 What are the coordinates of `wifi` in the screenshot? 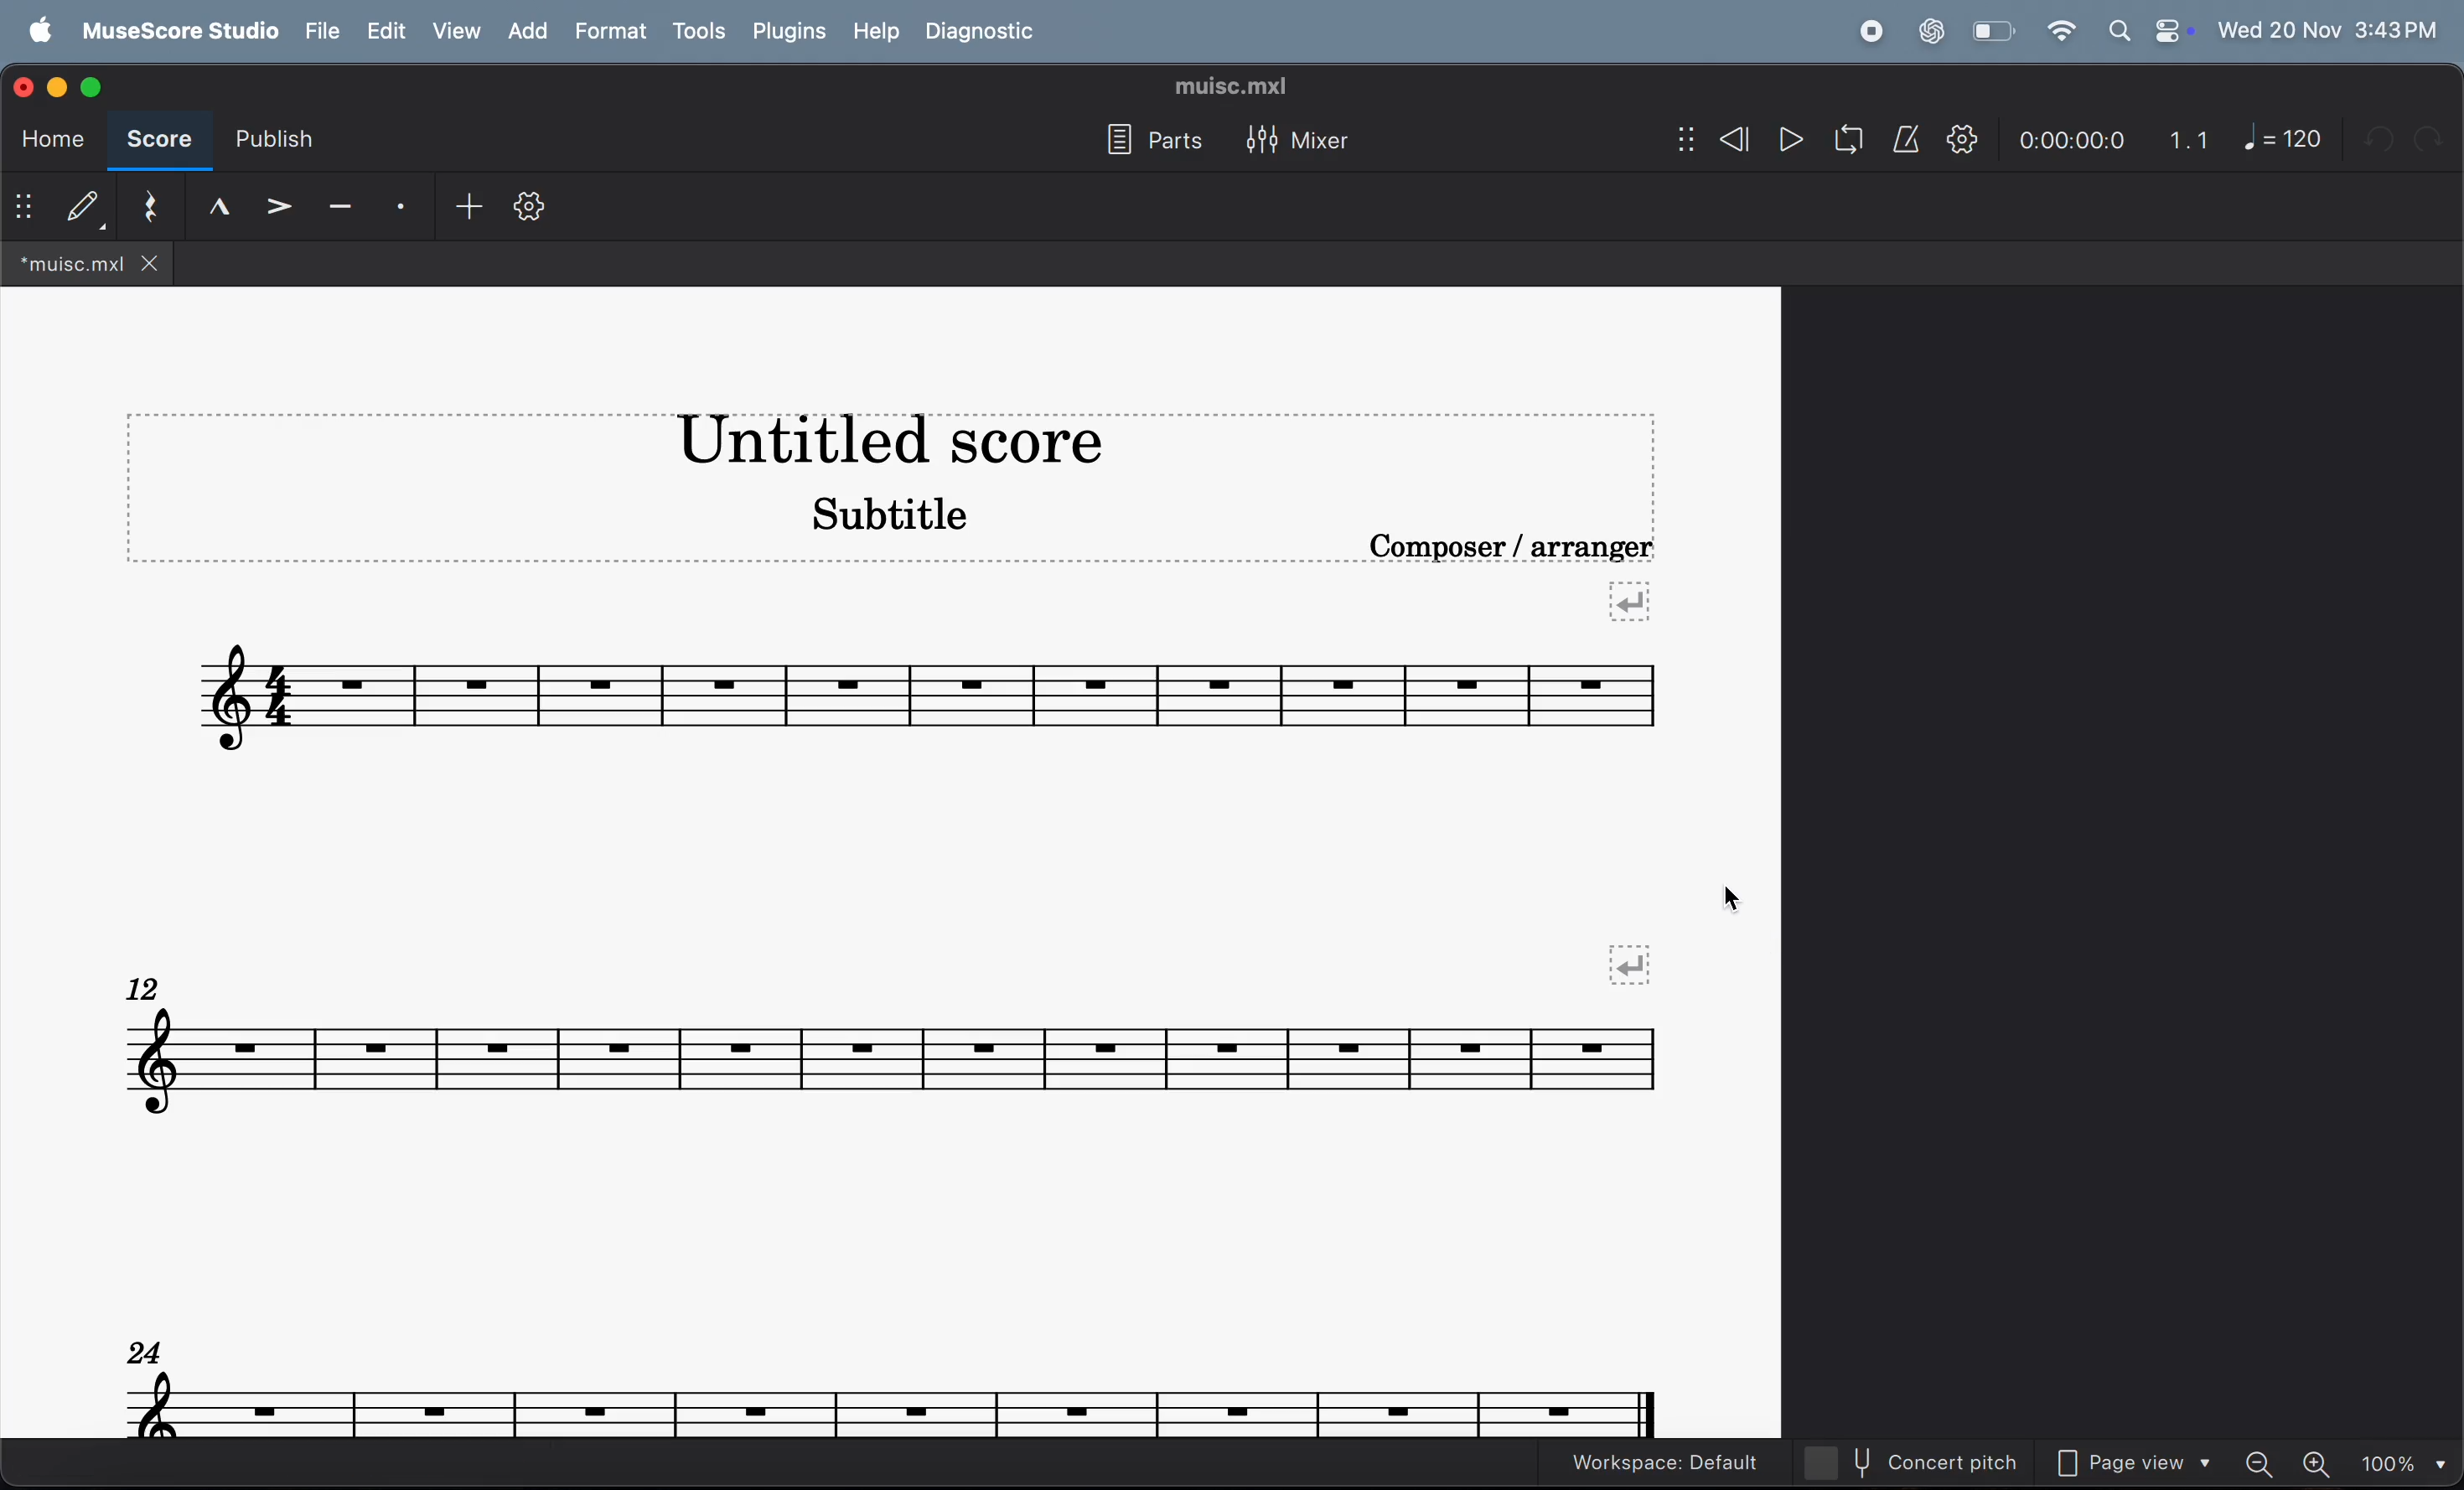 It's located at (2061, 32).